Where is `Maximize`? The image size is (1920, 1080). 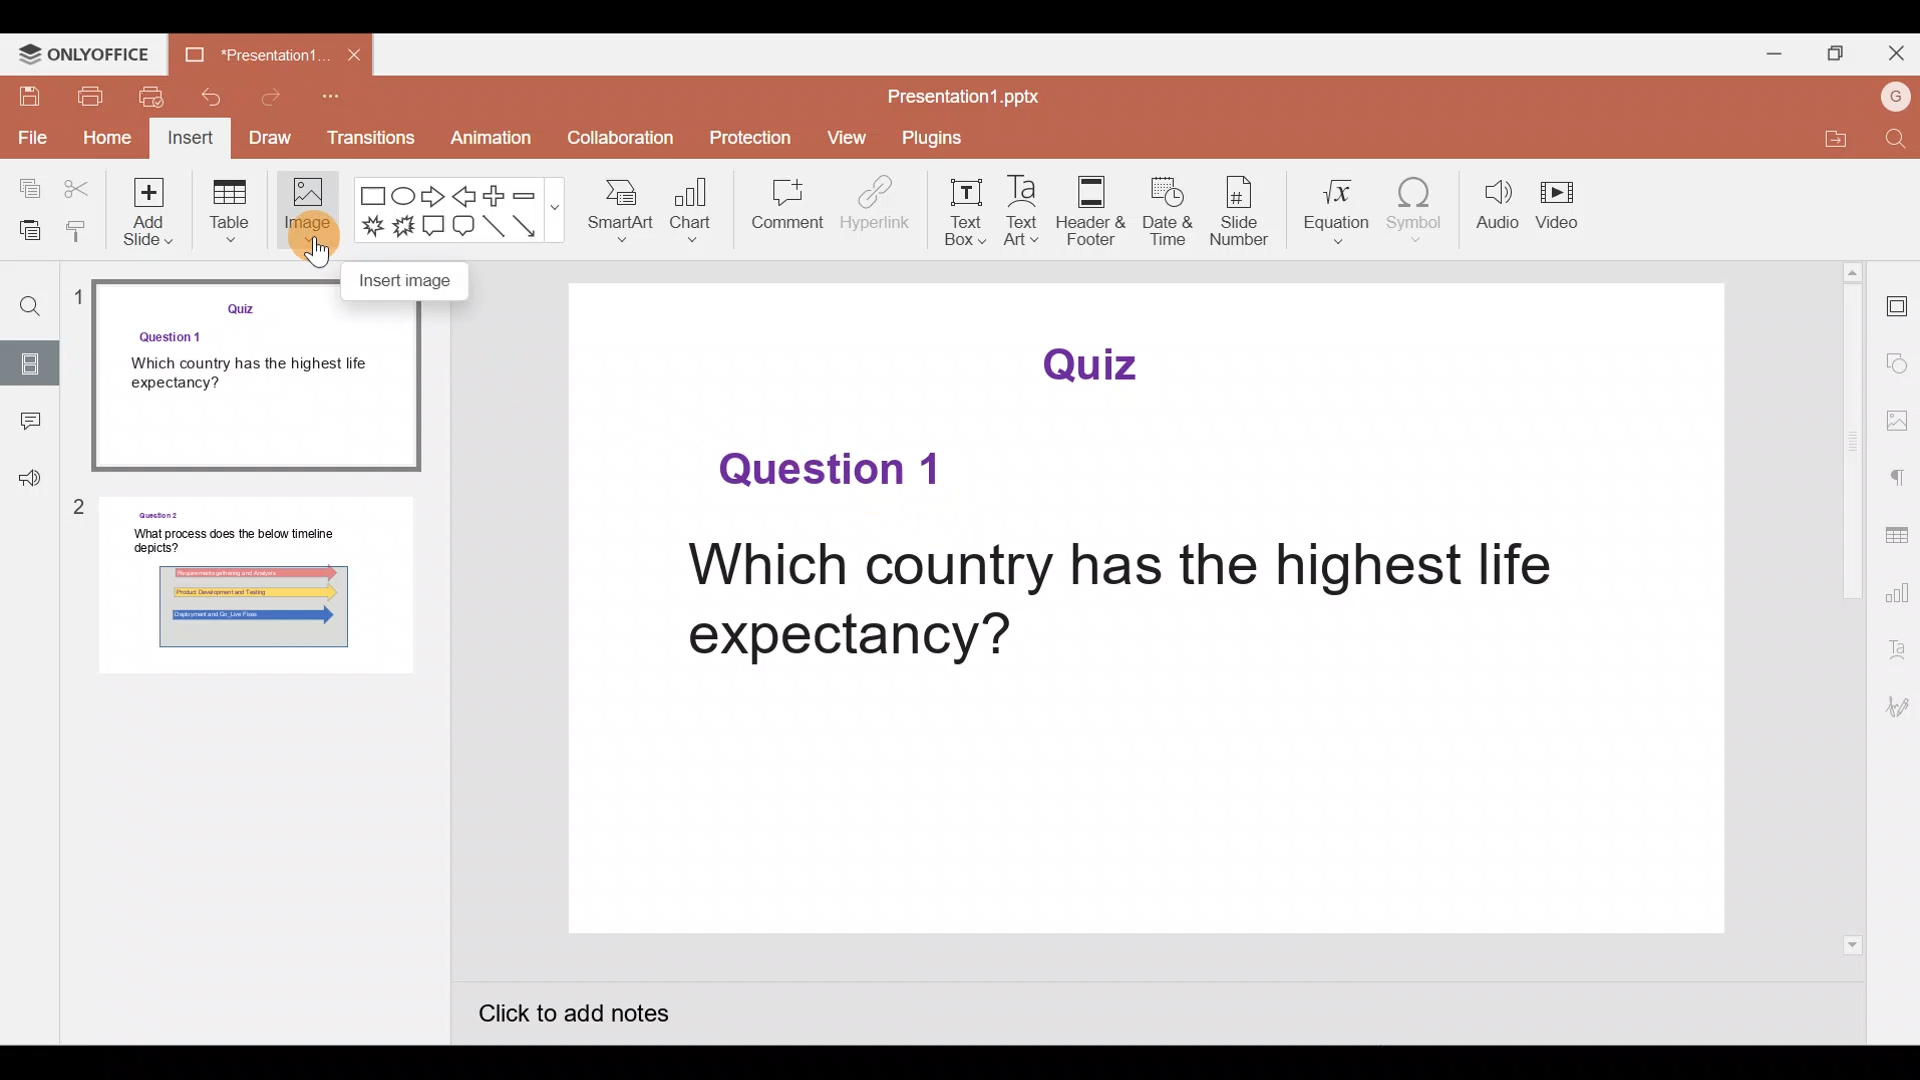 Maximize is located at coordinates (1835, 52).